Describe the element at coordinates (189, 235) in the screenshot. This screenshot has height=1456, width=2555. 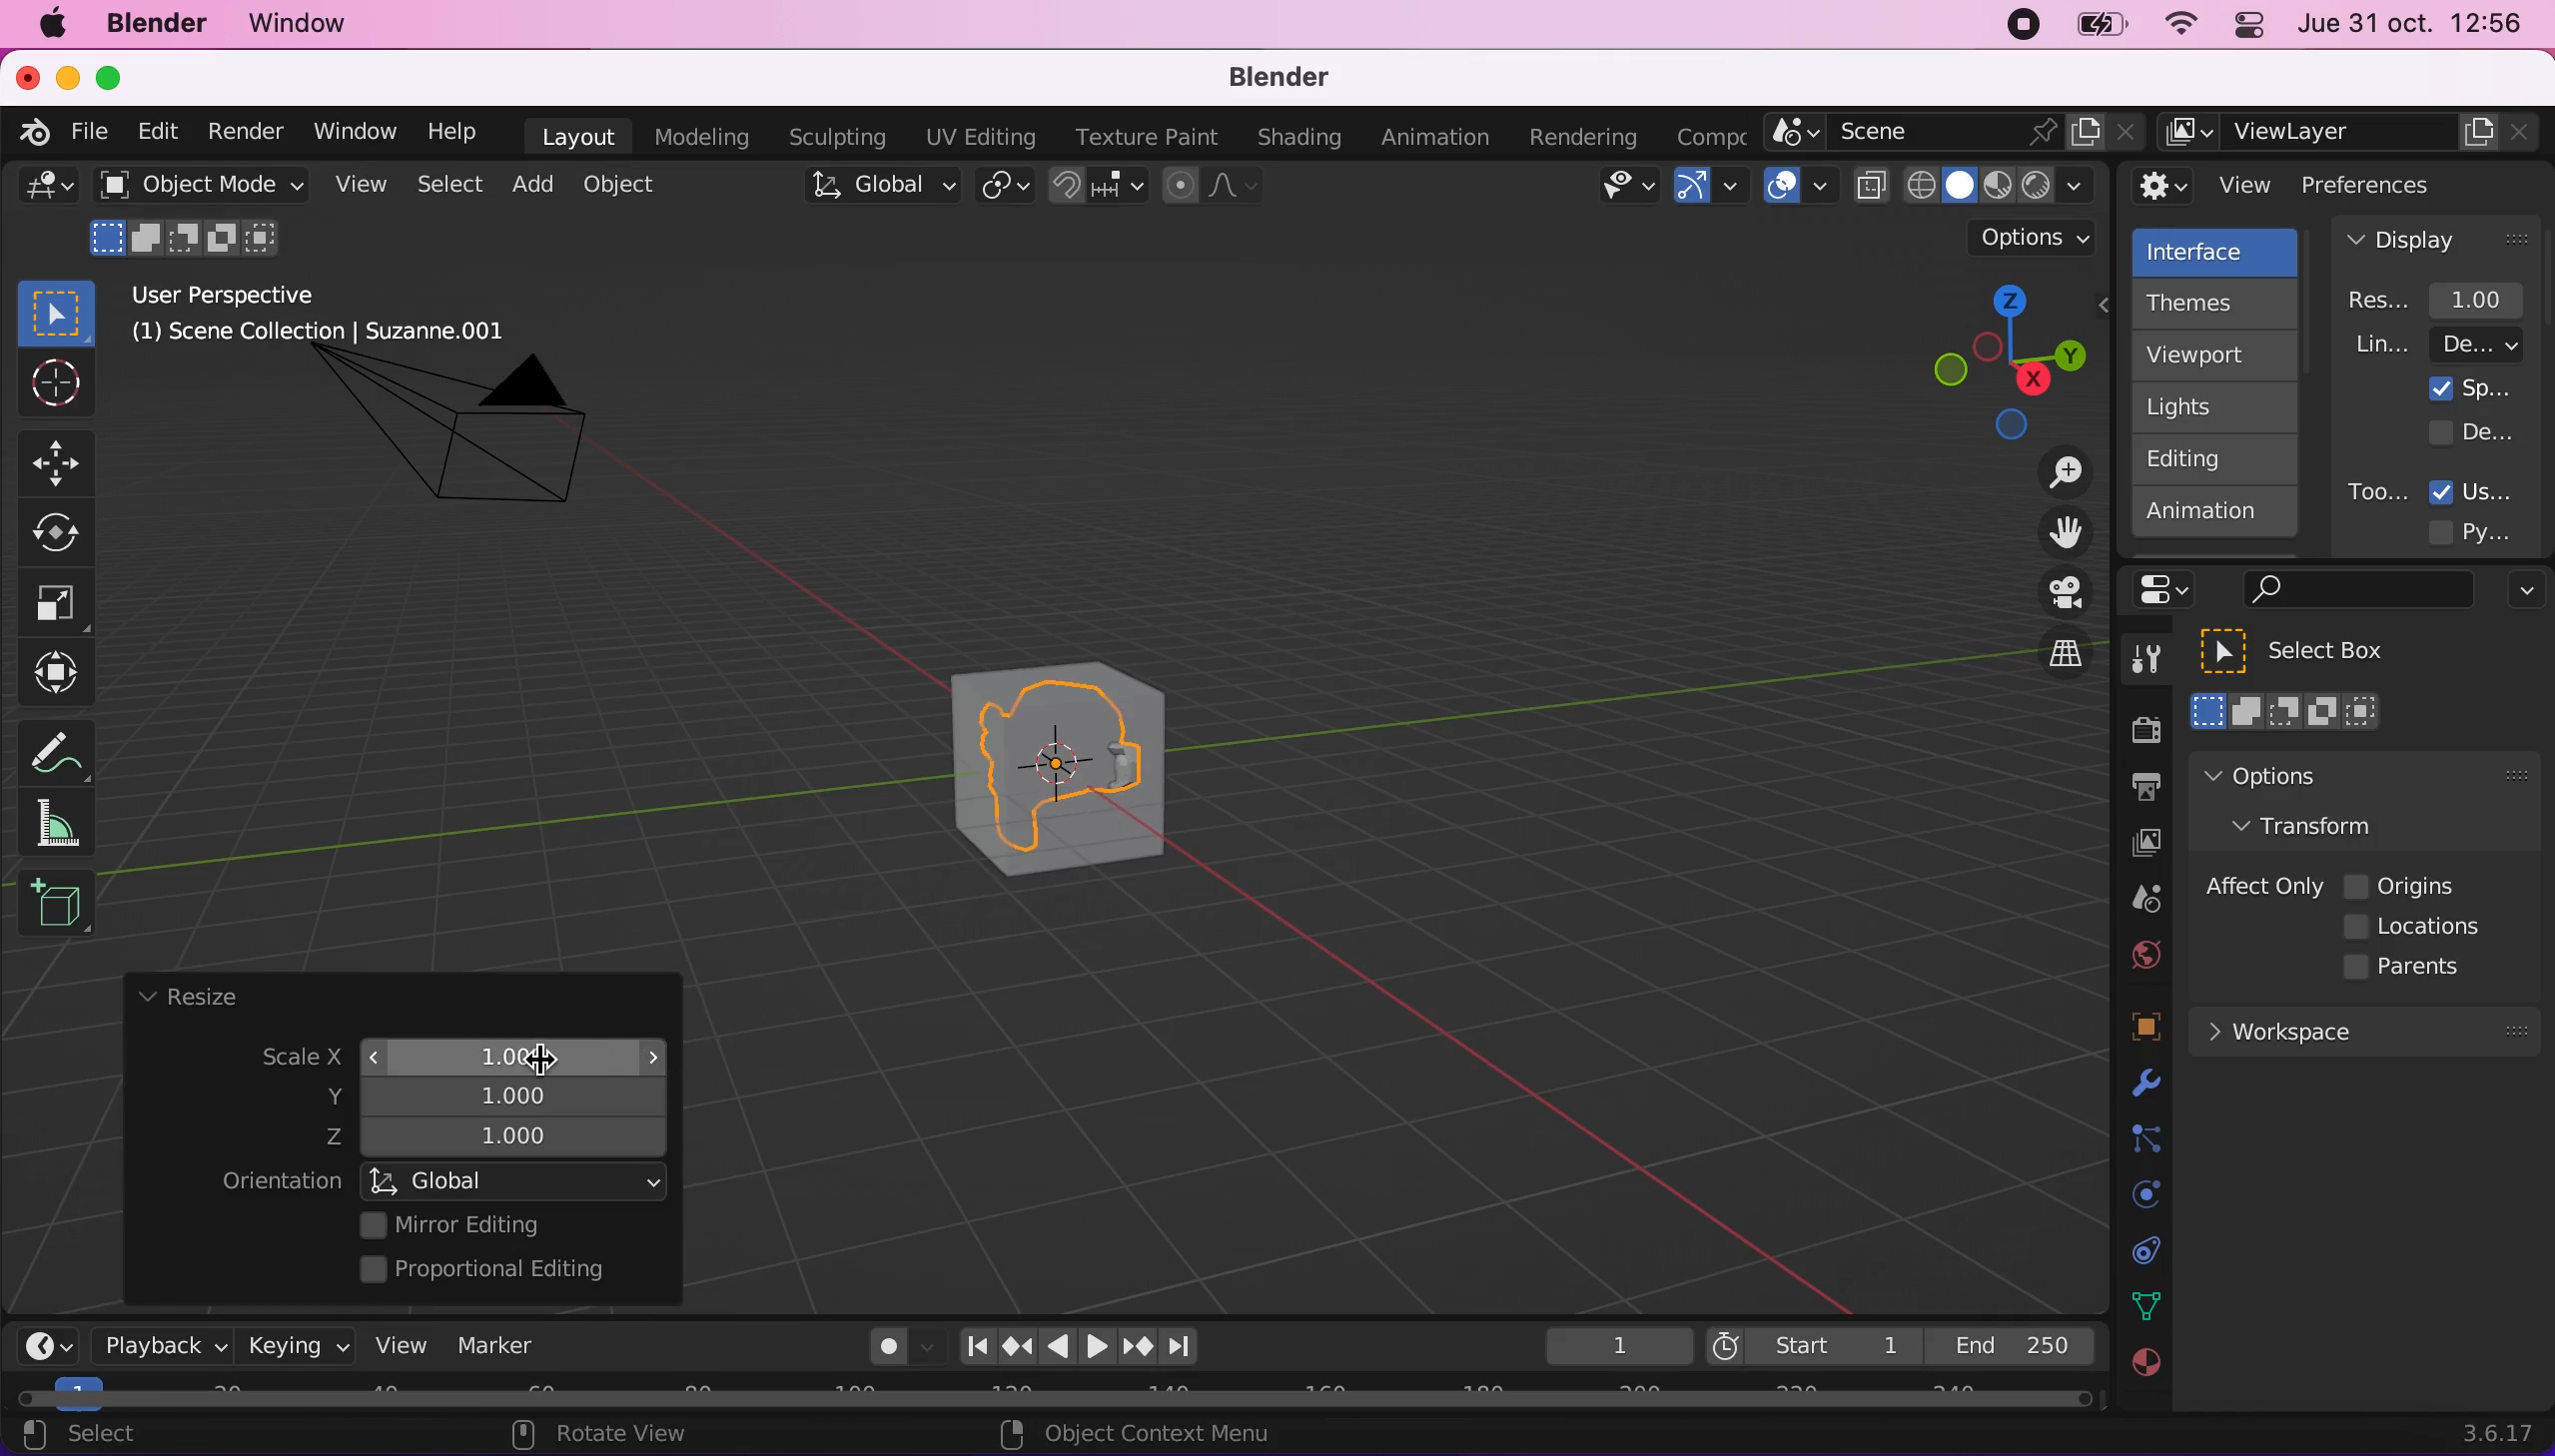
I see `mode` at that location.